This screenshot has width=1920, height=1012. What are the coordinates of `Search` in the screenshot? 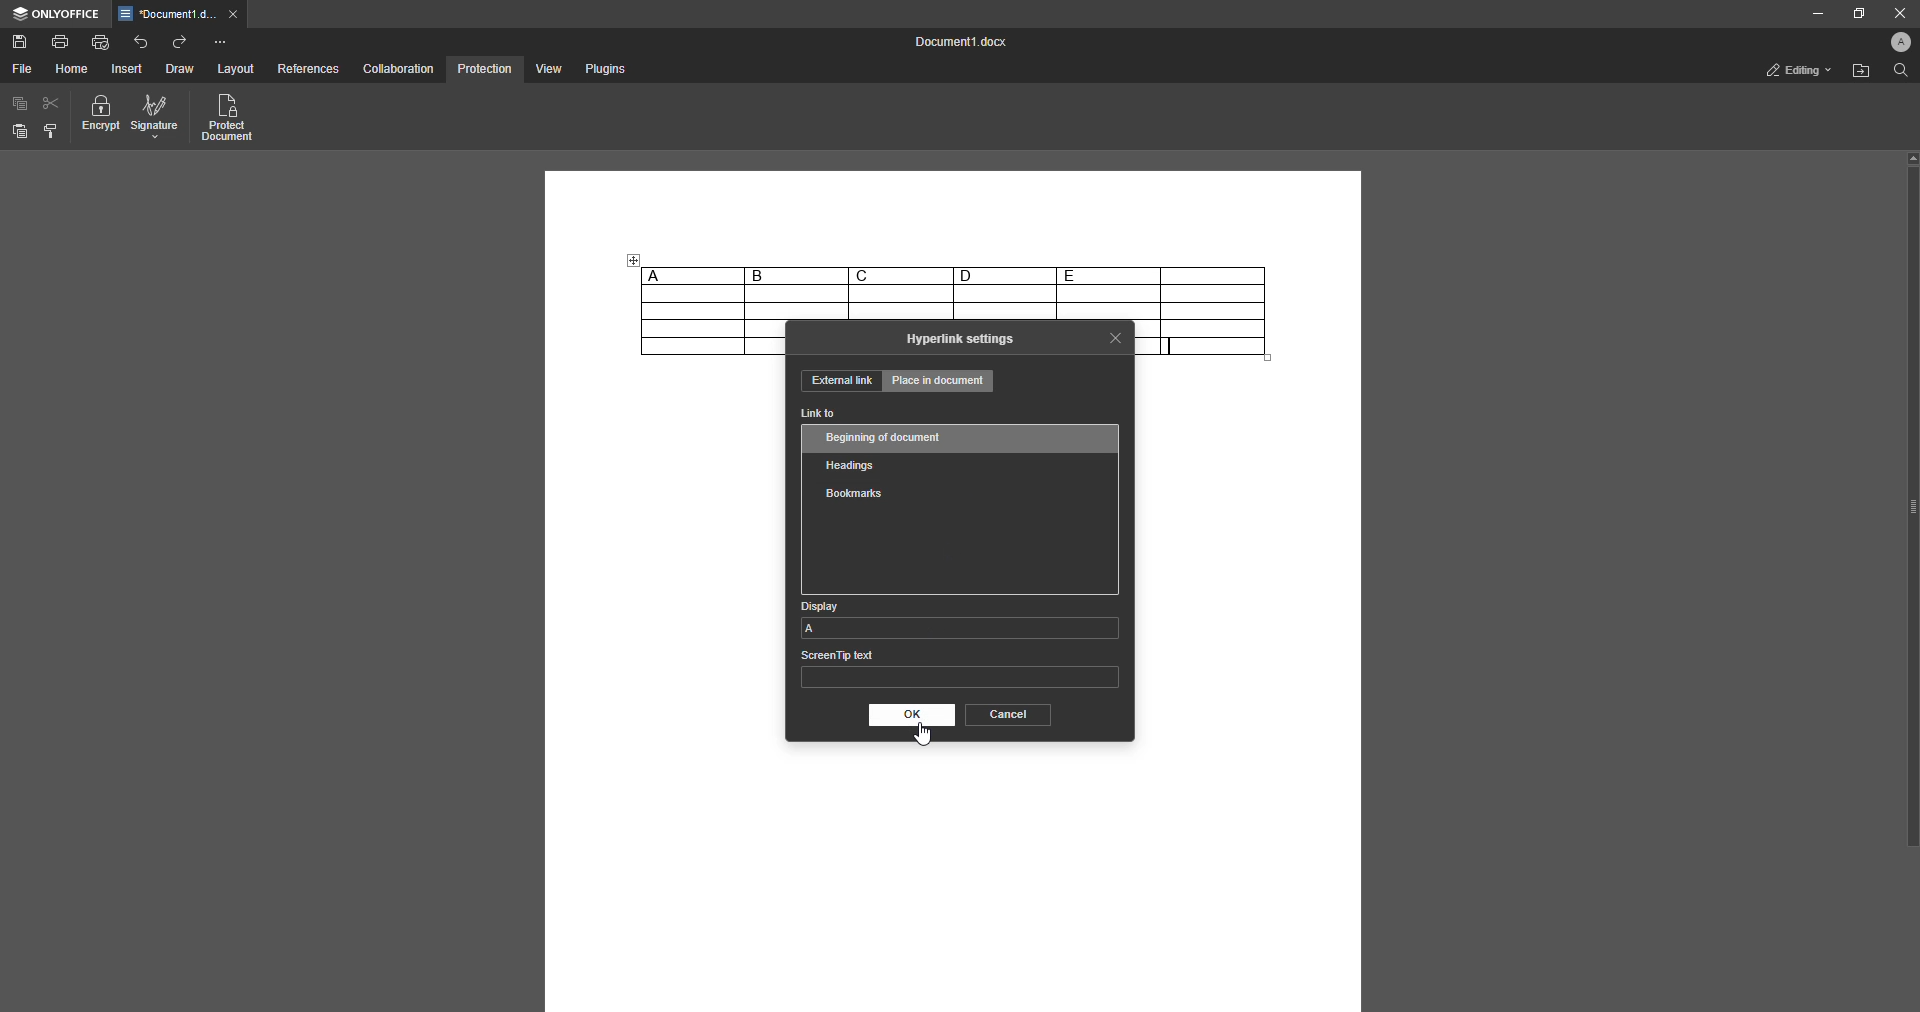 It's located at (1898, 72).